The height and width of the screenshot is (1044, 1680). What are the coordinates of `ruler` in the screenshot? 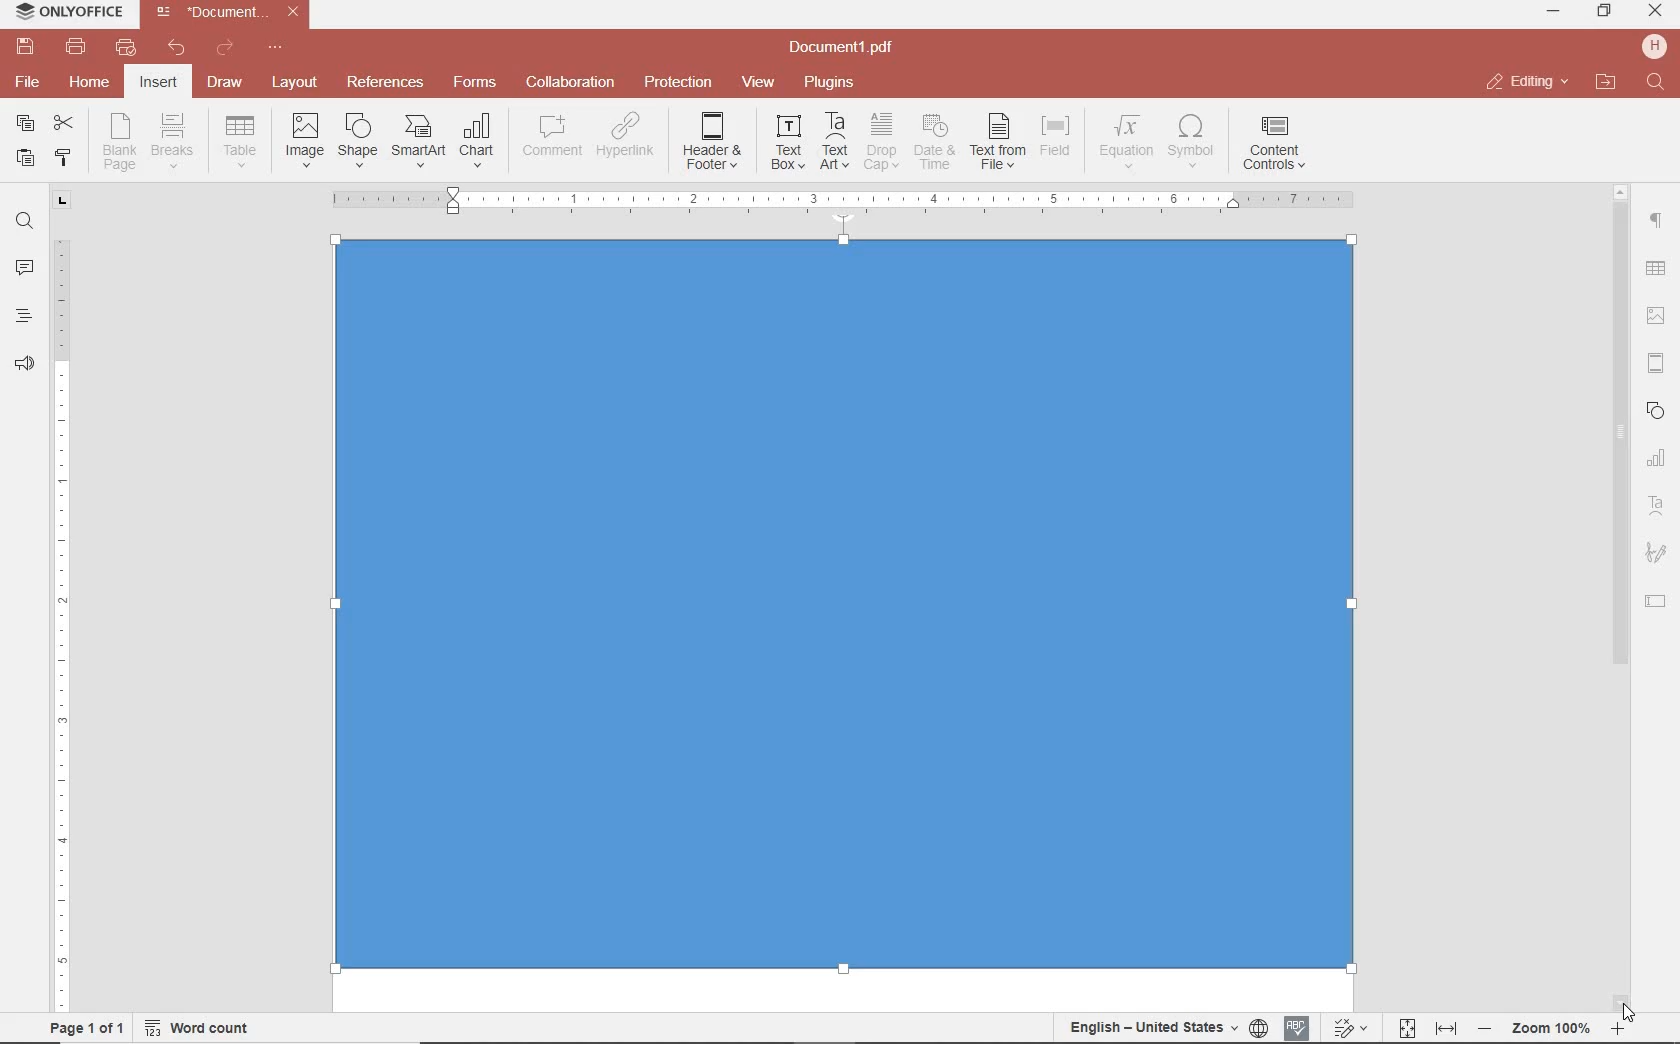 It's located at (63, 611).